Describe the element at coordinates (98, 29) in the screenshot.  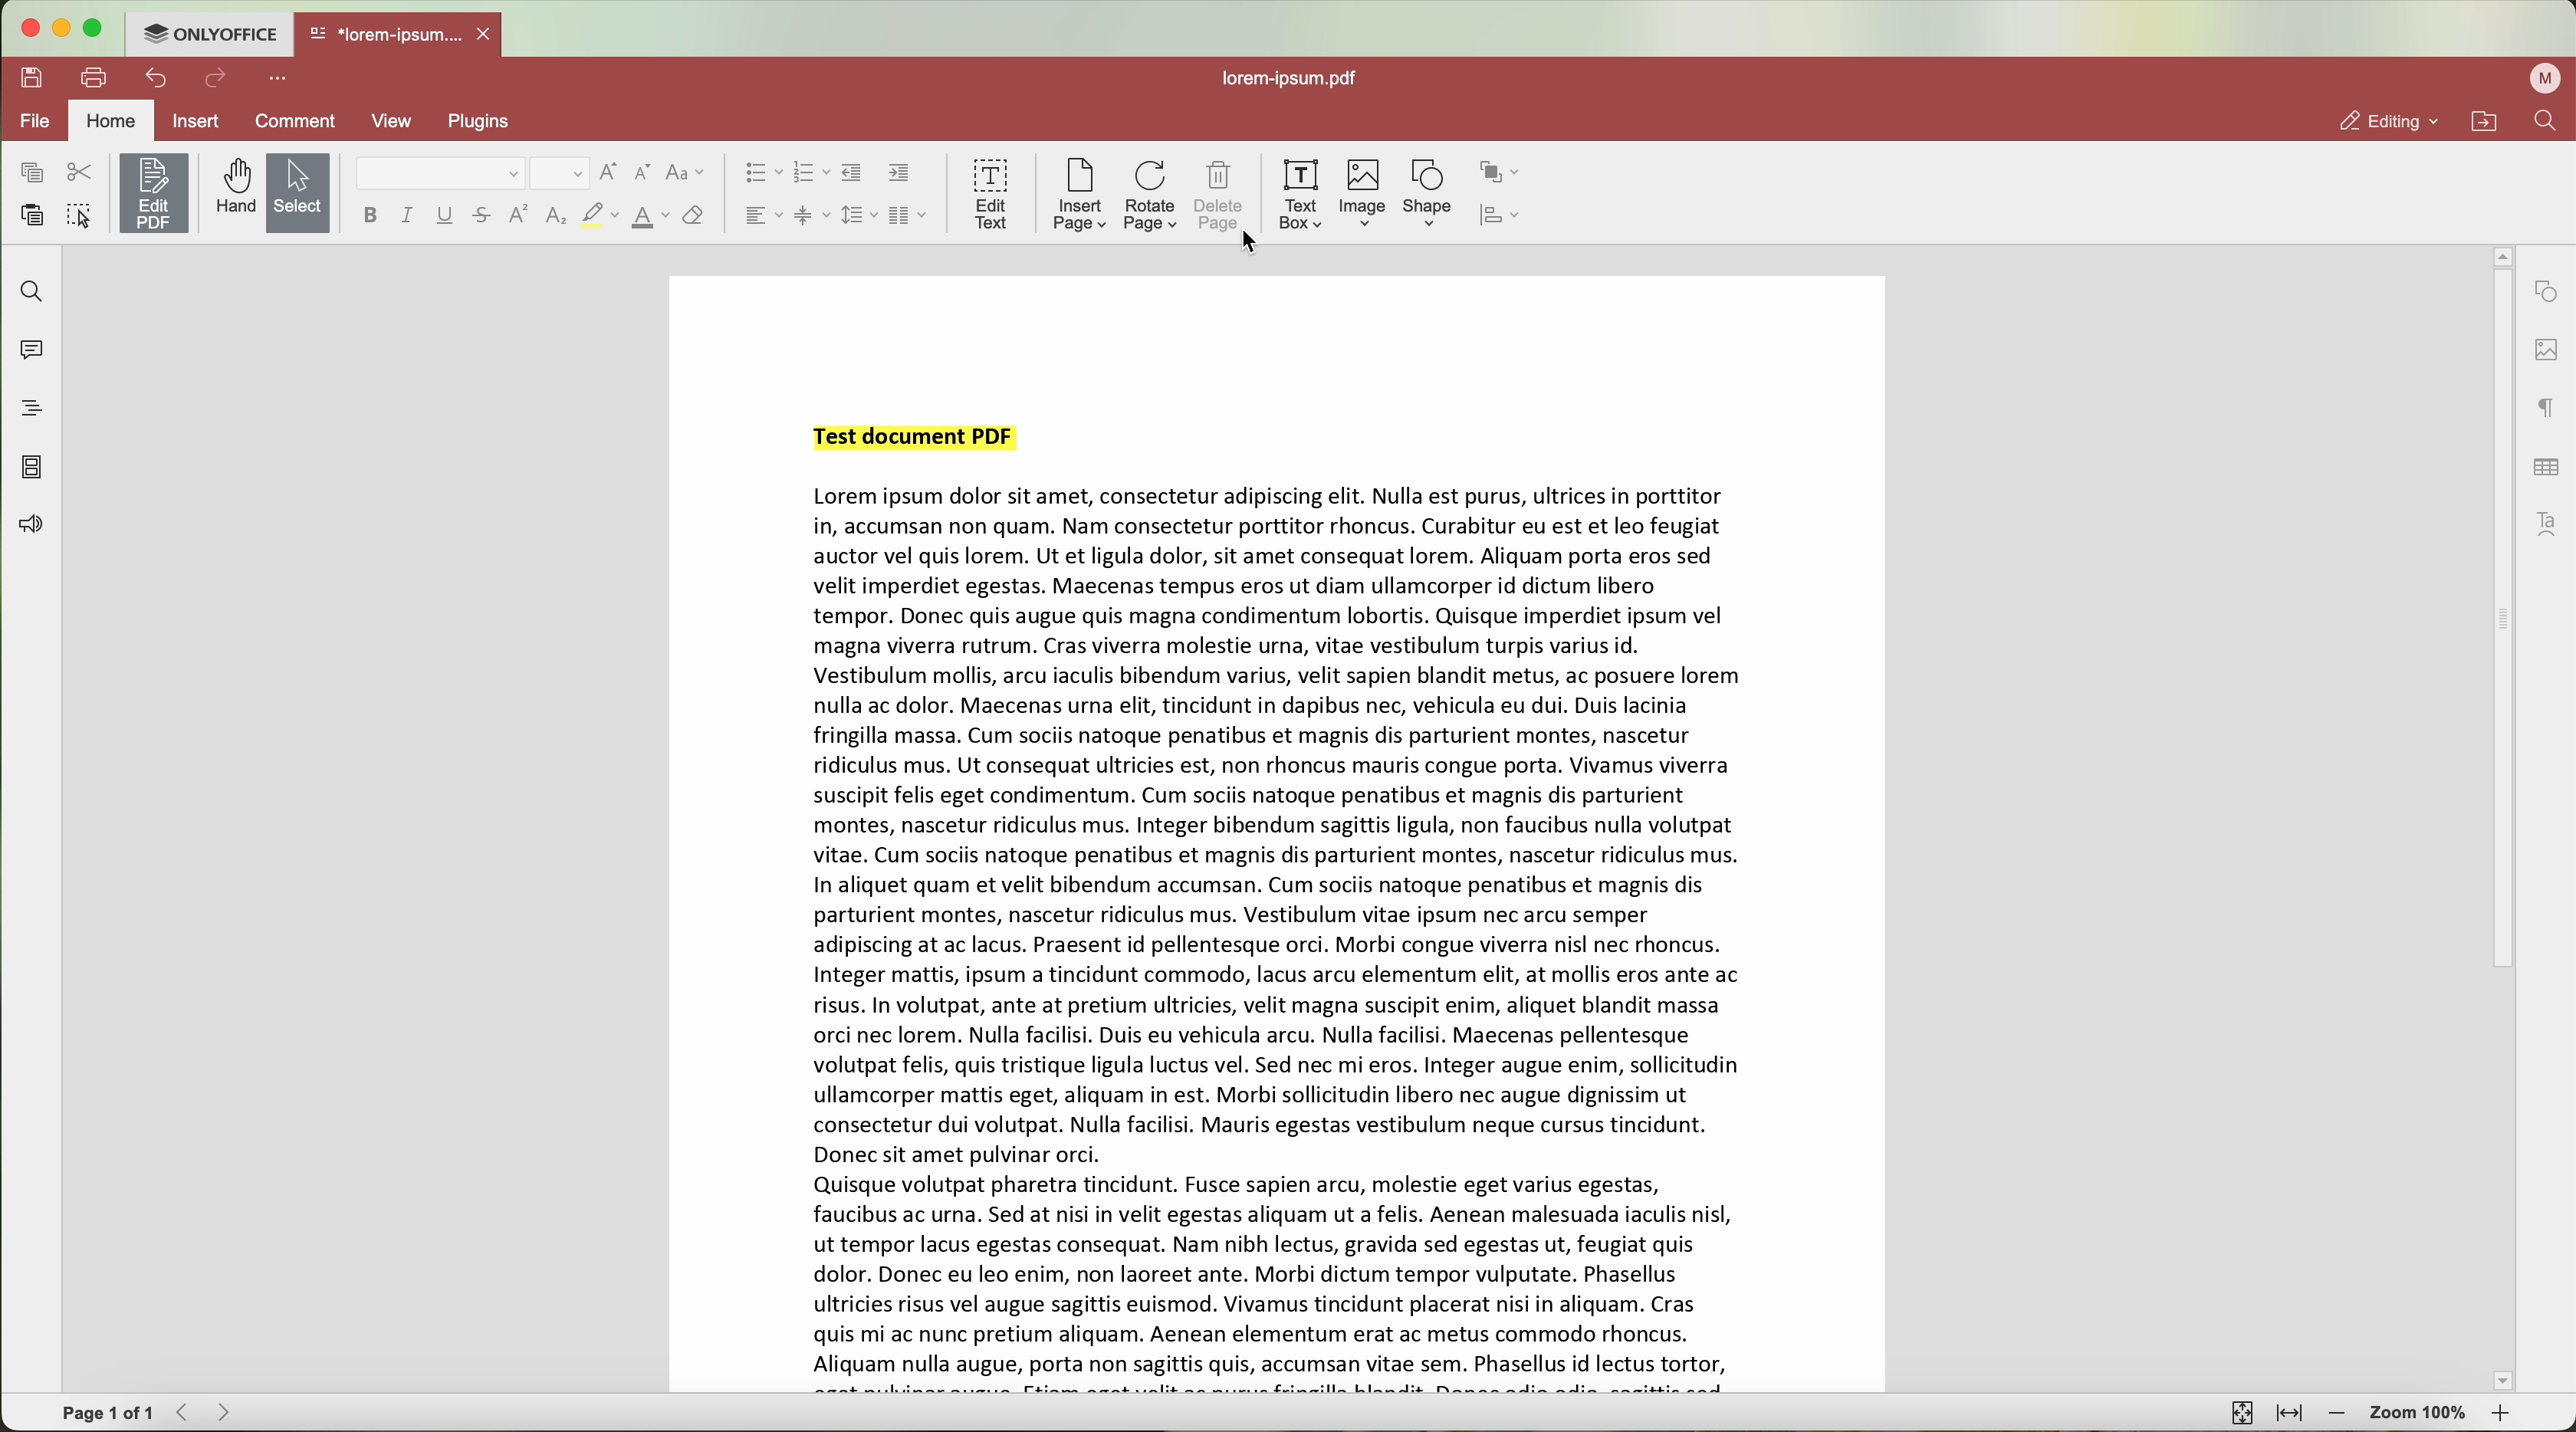
I see `maximize program` at that location.